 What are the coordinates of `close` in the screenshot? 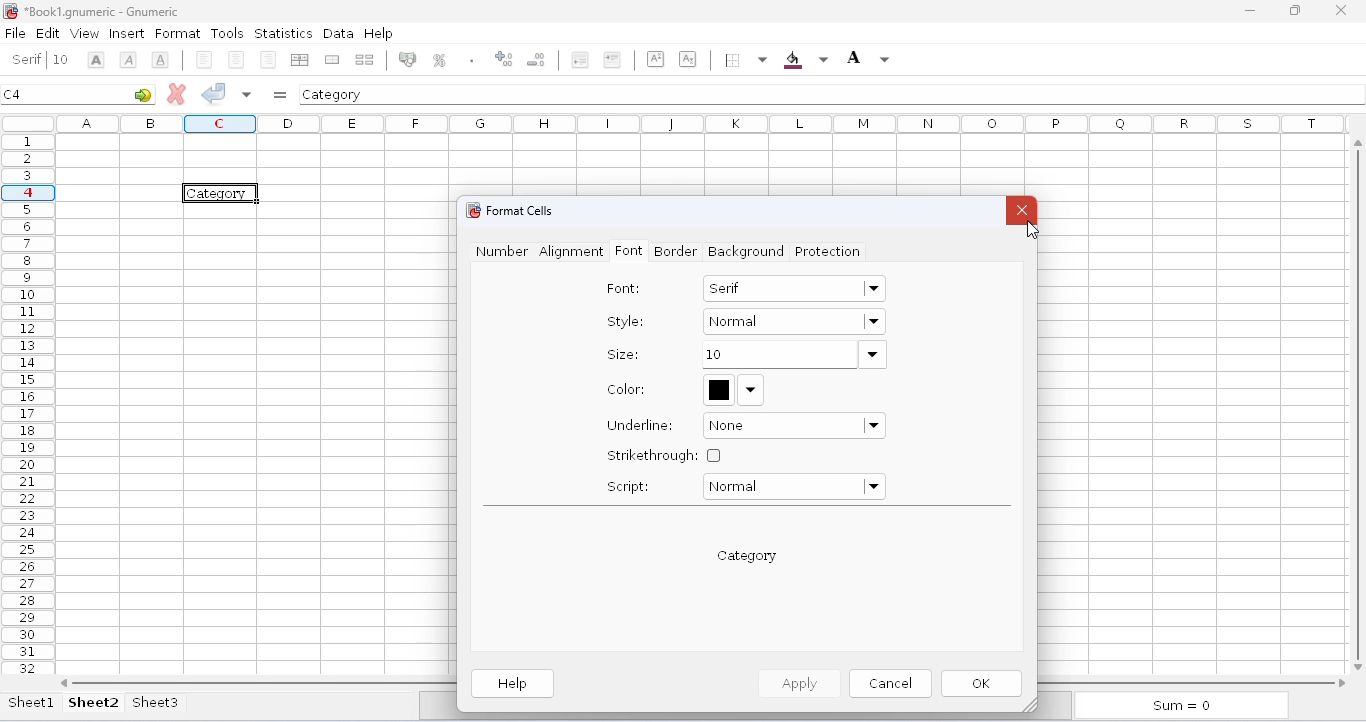 It's located at (1022, 210).